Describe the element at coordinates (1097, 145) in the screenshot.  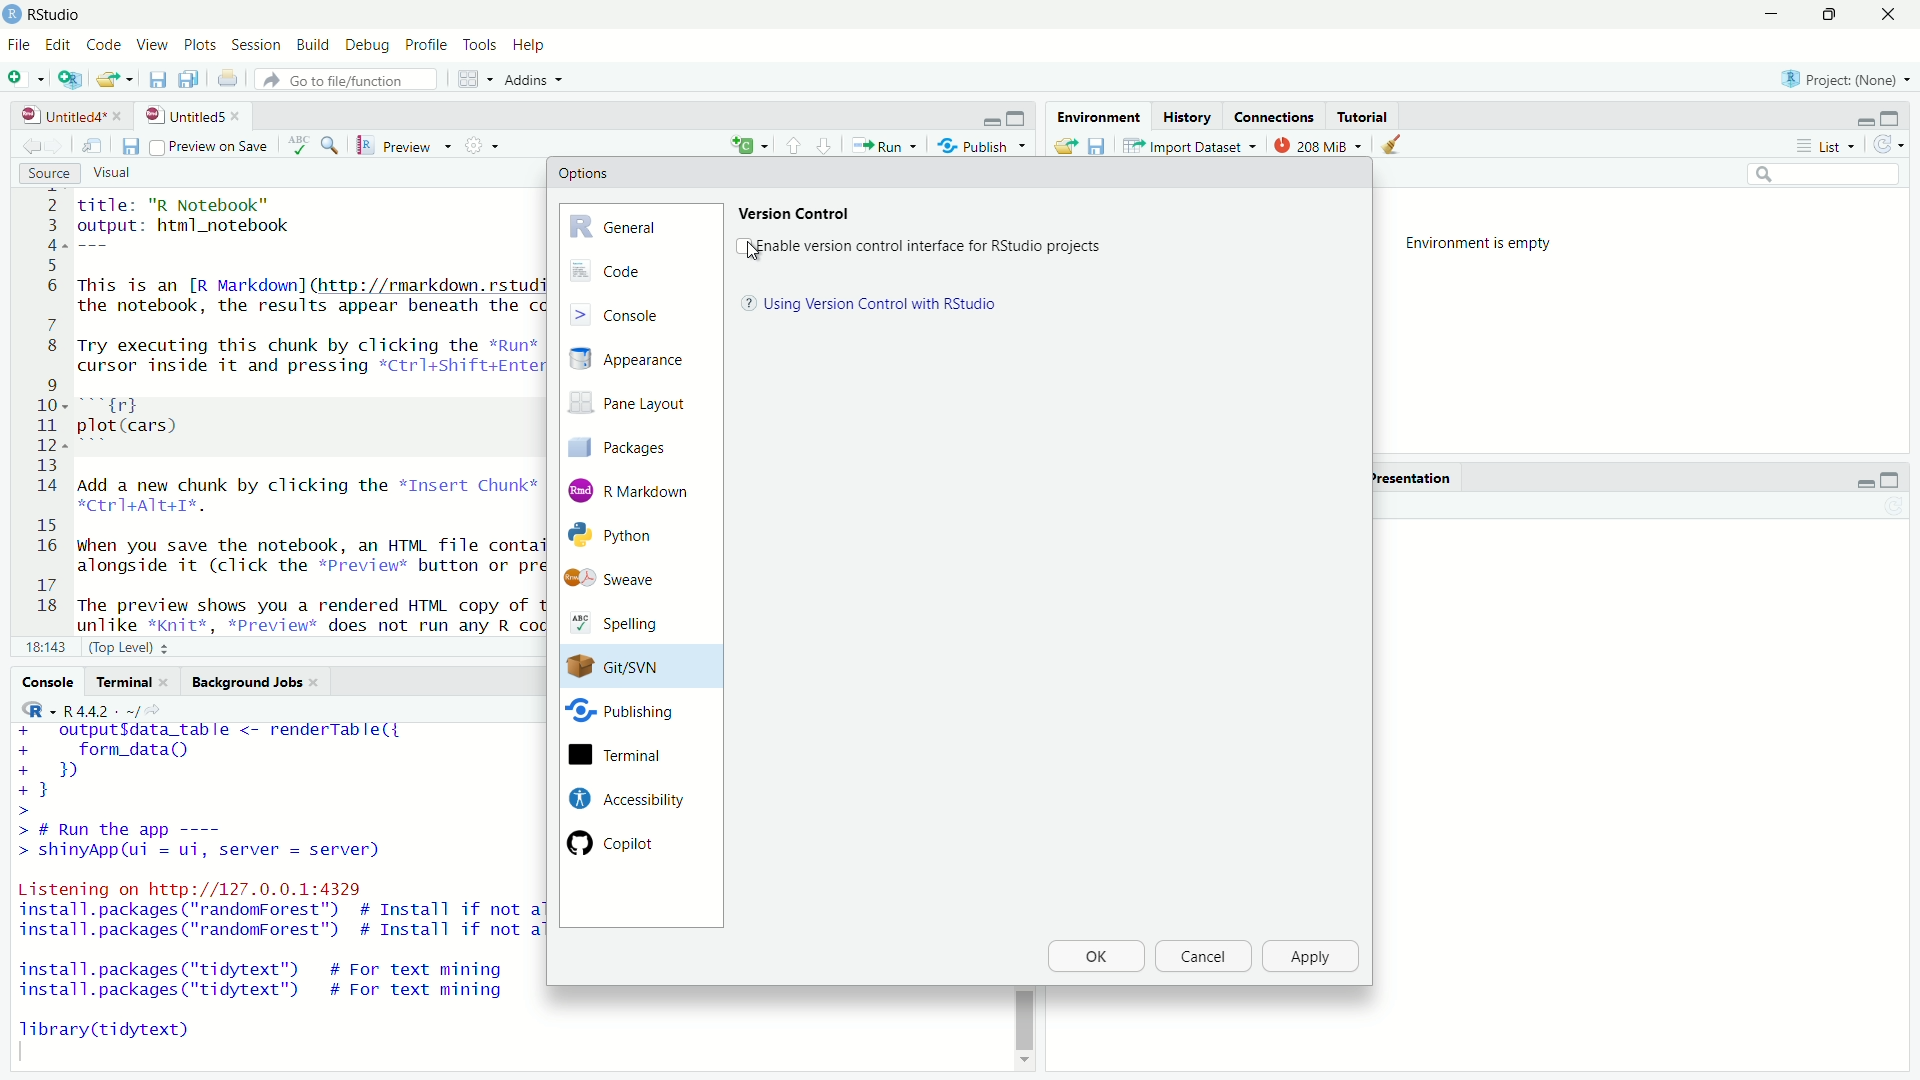
I see `save workspace` at that location.